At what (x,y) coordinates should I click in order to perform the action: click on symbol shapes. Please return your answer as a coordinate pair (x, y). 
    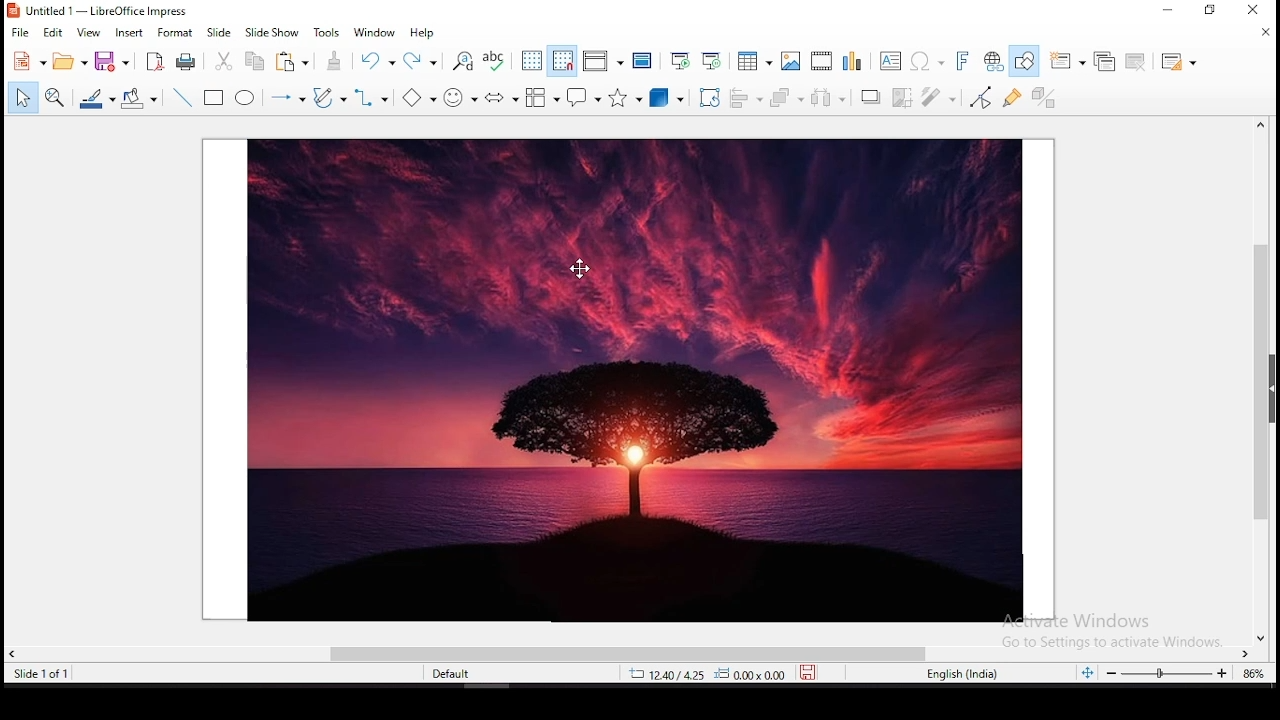
    Looking at the image, I should click on (463, 96).